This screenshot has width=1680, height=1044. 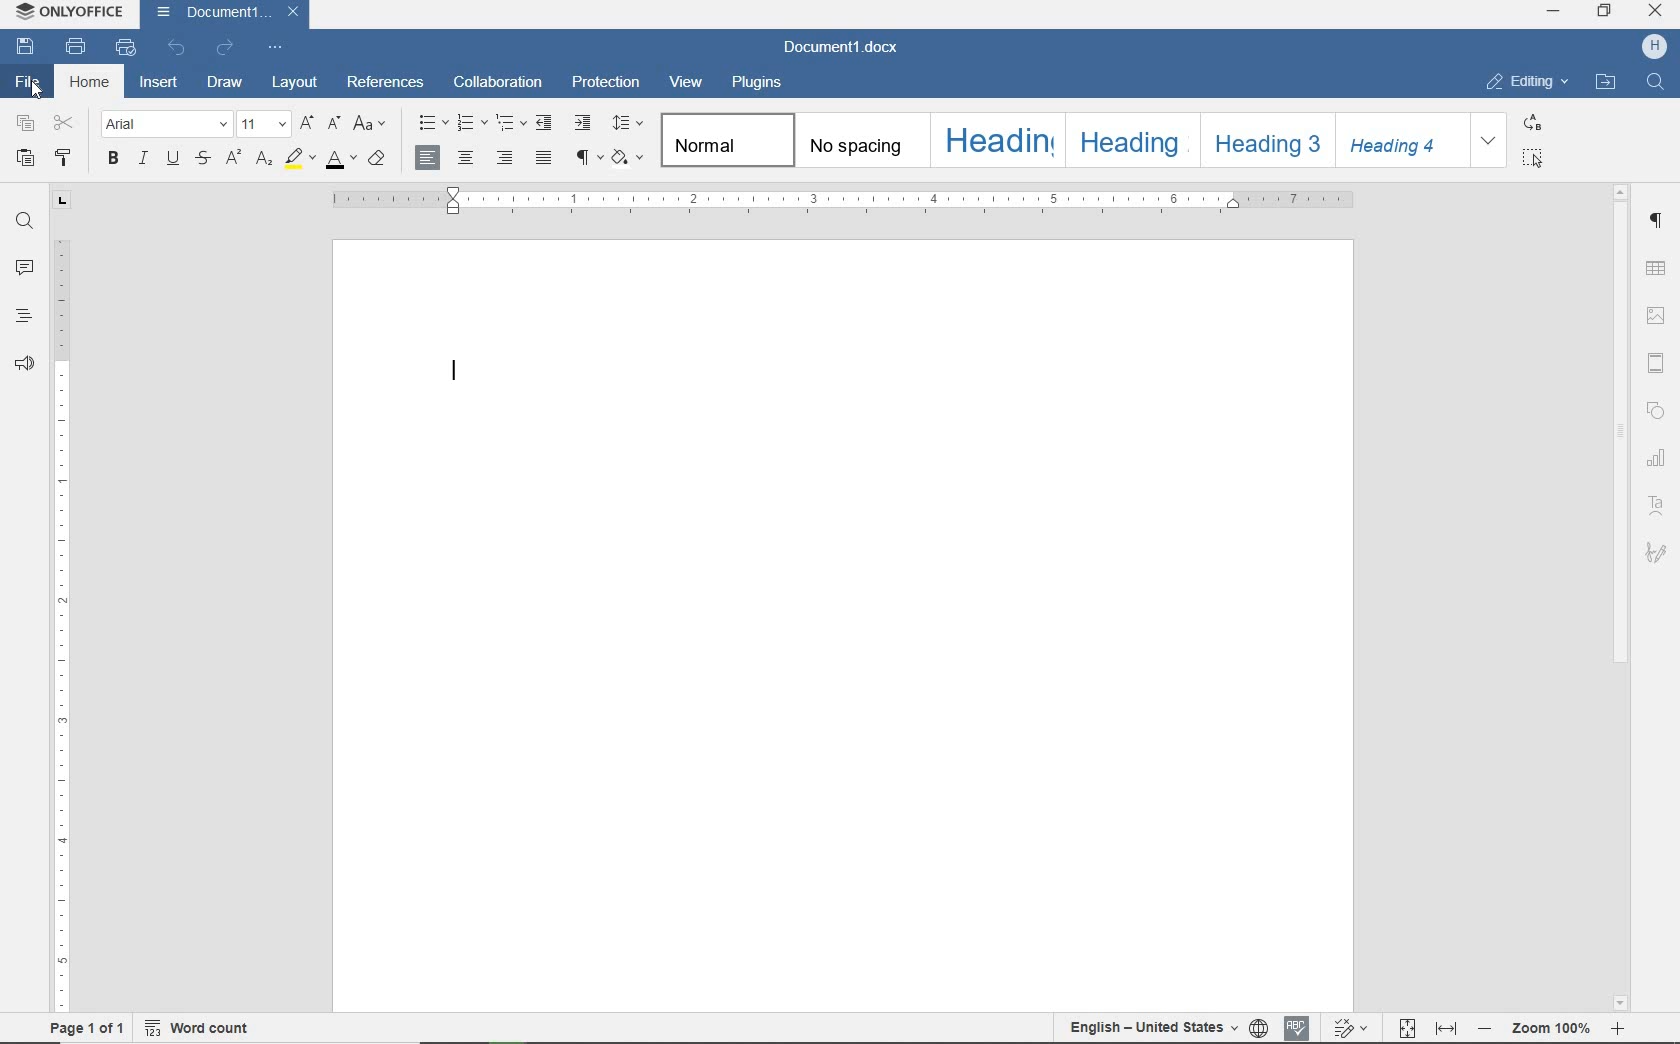 What do you see at coordinates (1297, 1027) in the screenshot?
I see `spell checking` at bounding box center [1297, 1027].